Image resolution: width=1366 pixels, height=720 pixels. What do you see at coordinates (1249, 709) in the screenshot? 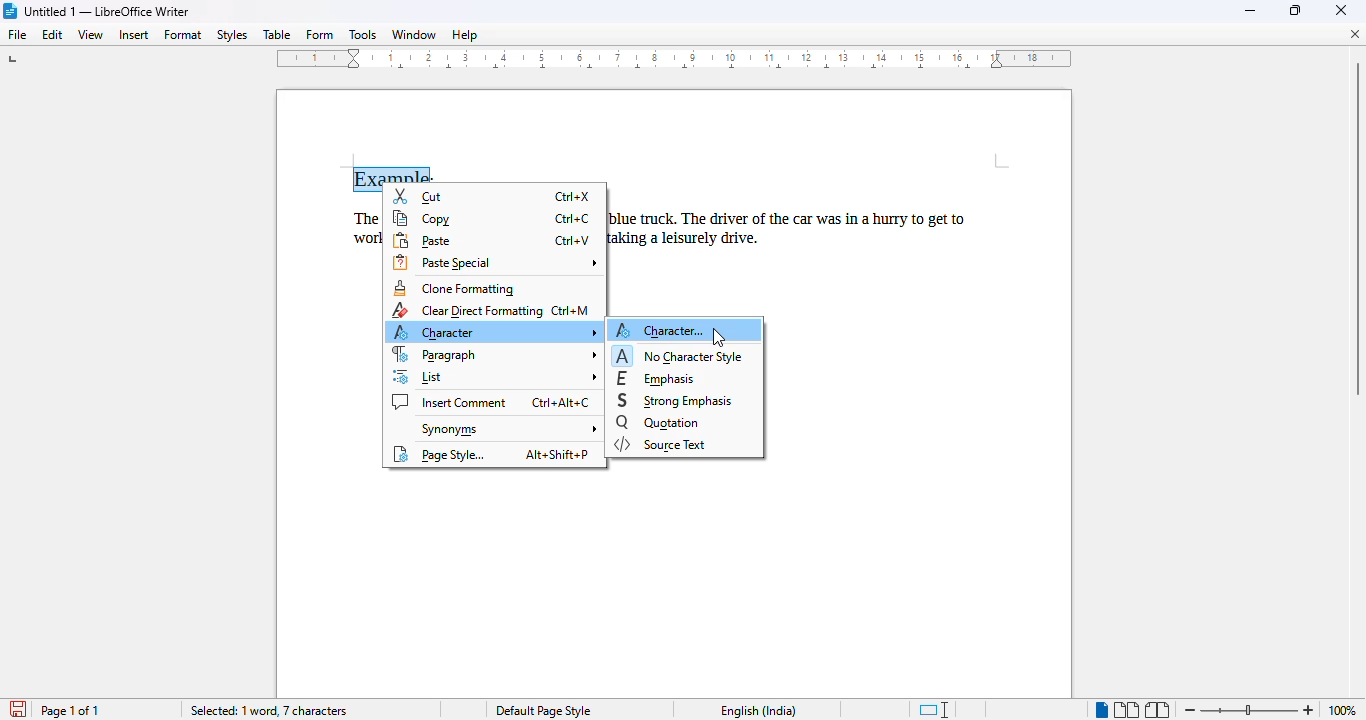
I see `Change zoom level` at bounding box center [1249, 709].